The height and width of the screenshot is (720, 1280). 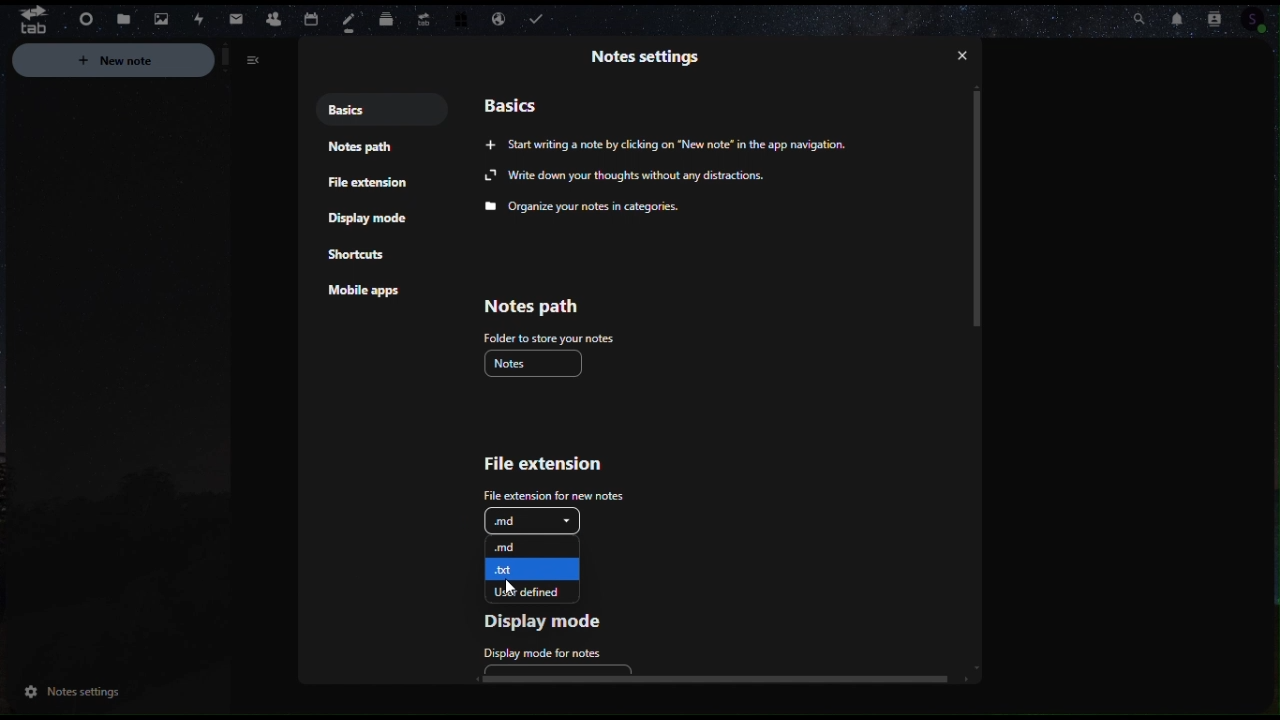 What do you see at coordinates (538, 363) in the screenshot?
I see `notes` at bounding box center [538, 363].